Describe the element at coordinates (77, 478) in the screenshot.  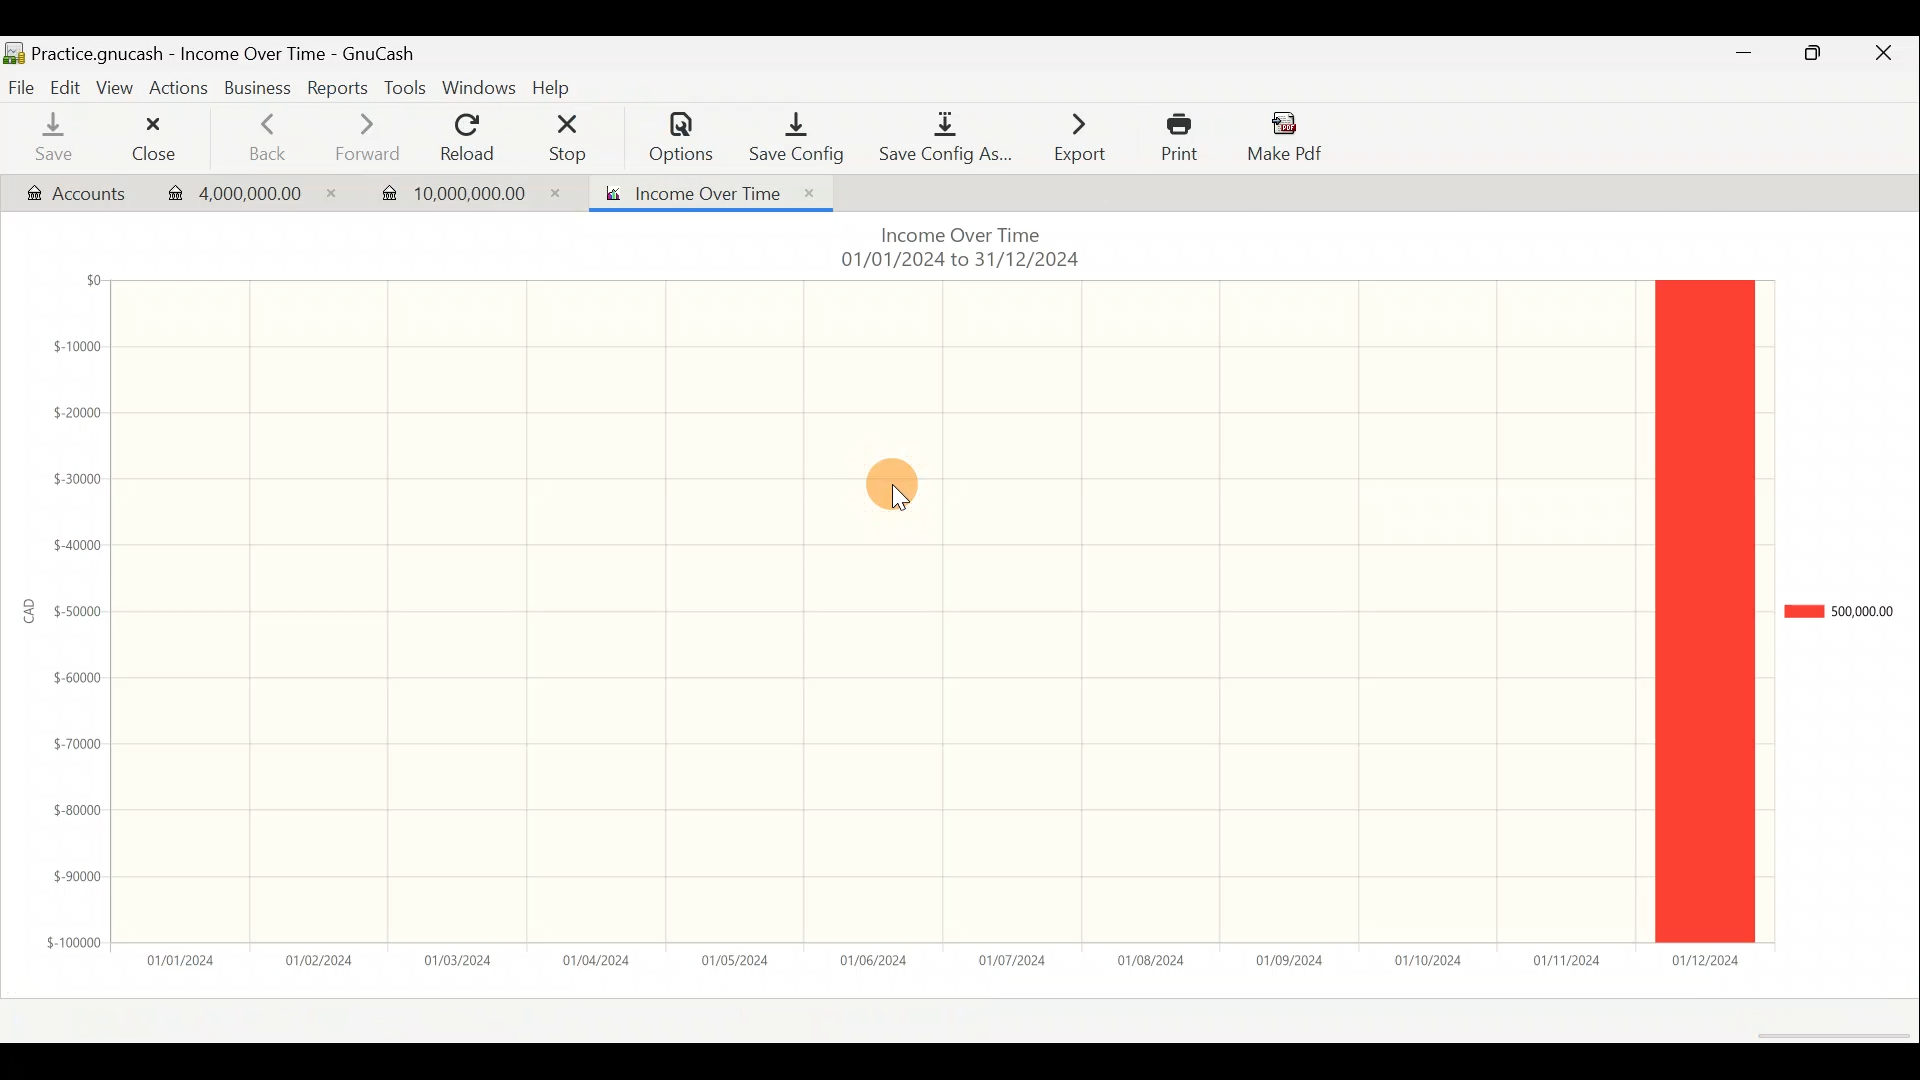
I see `$-30000` at that location.